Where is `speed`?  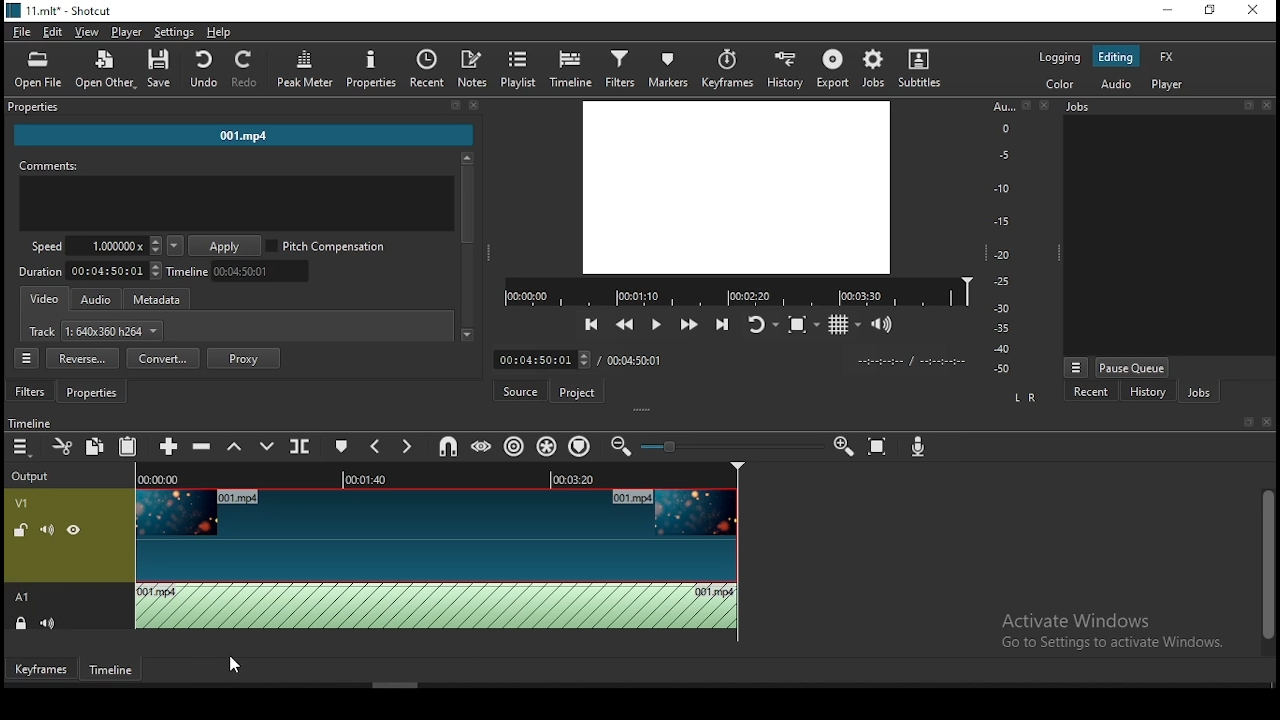
speed is located at coordinates (93, 247).